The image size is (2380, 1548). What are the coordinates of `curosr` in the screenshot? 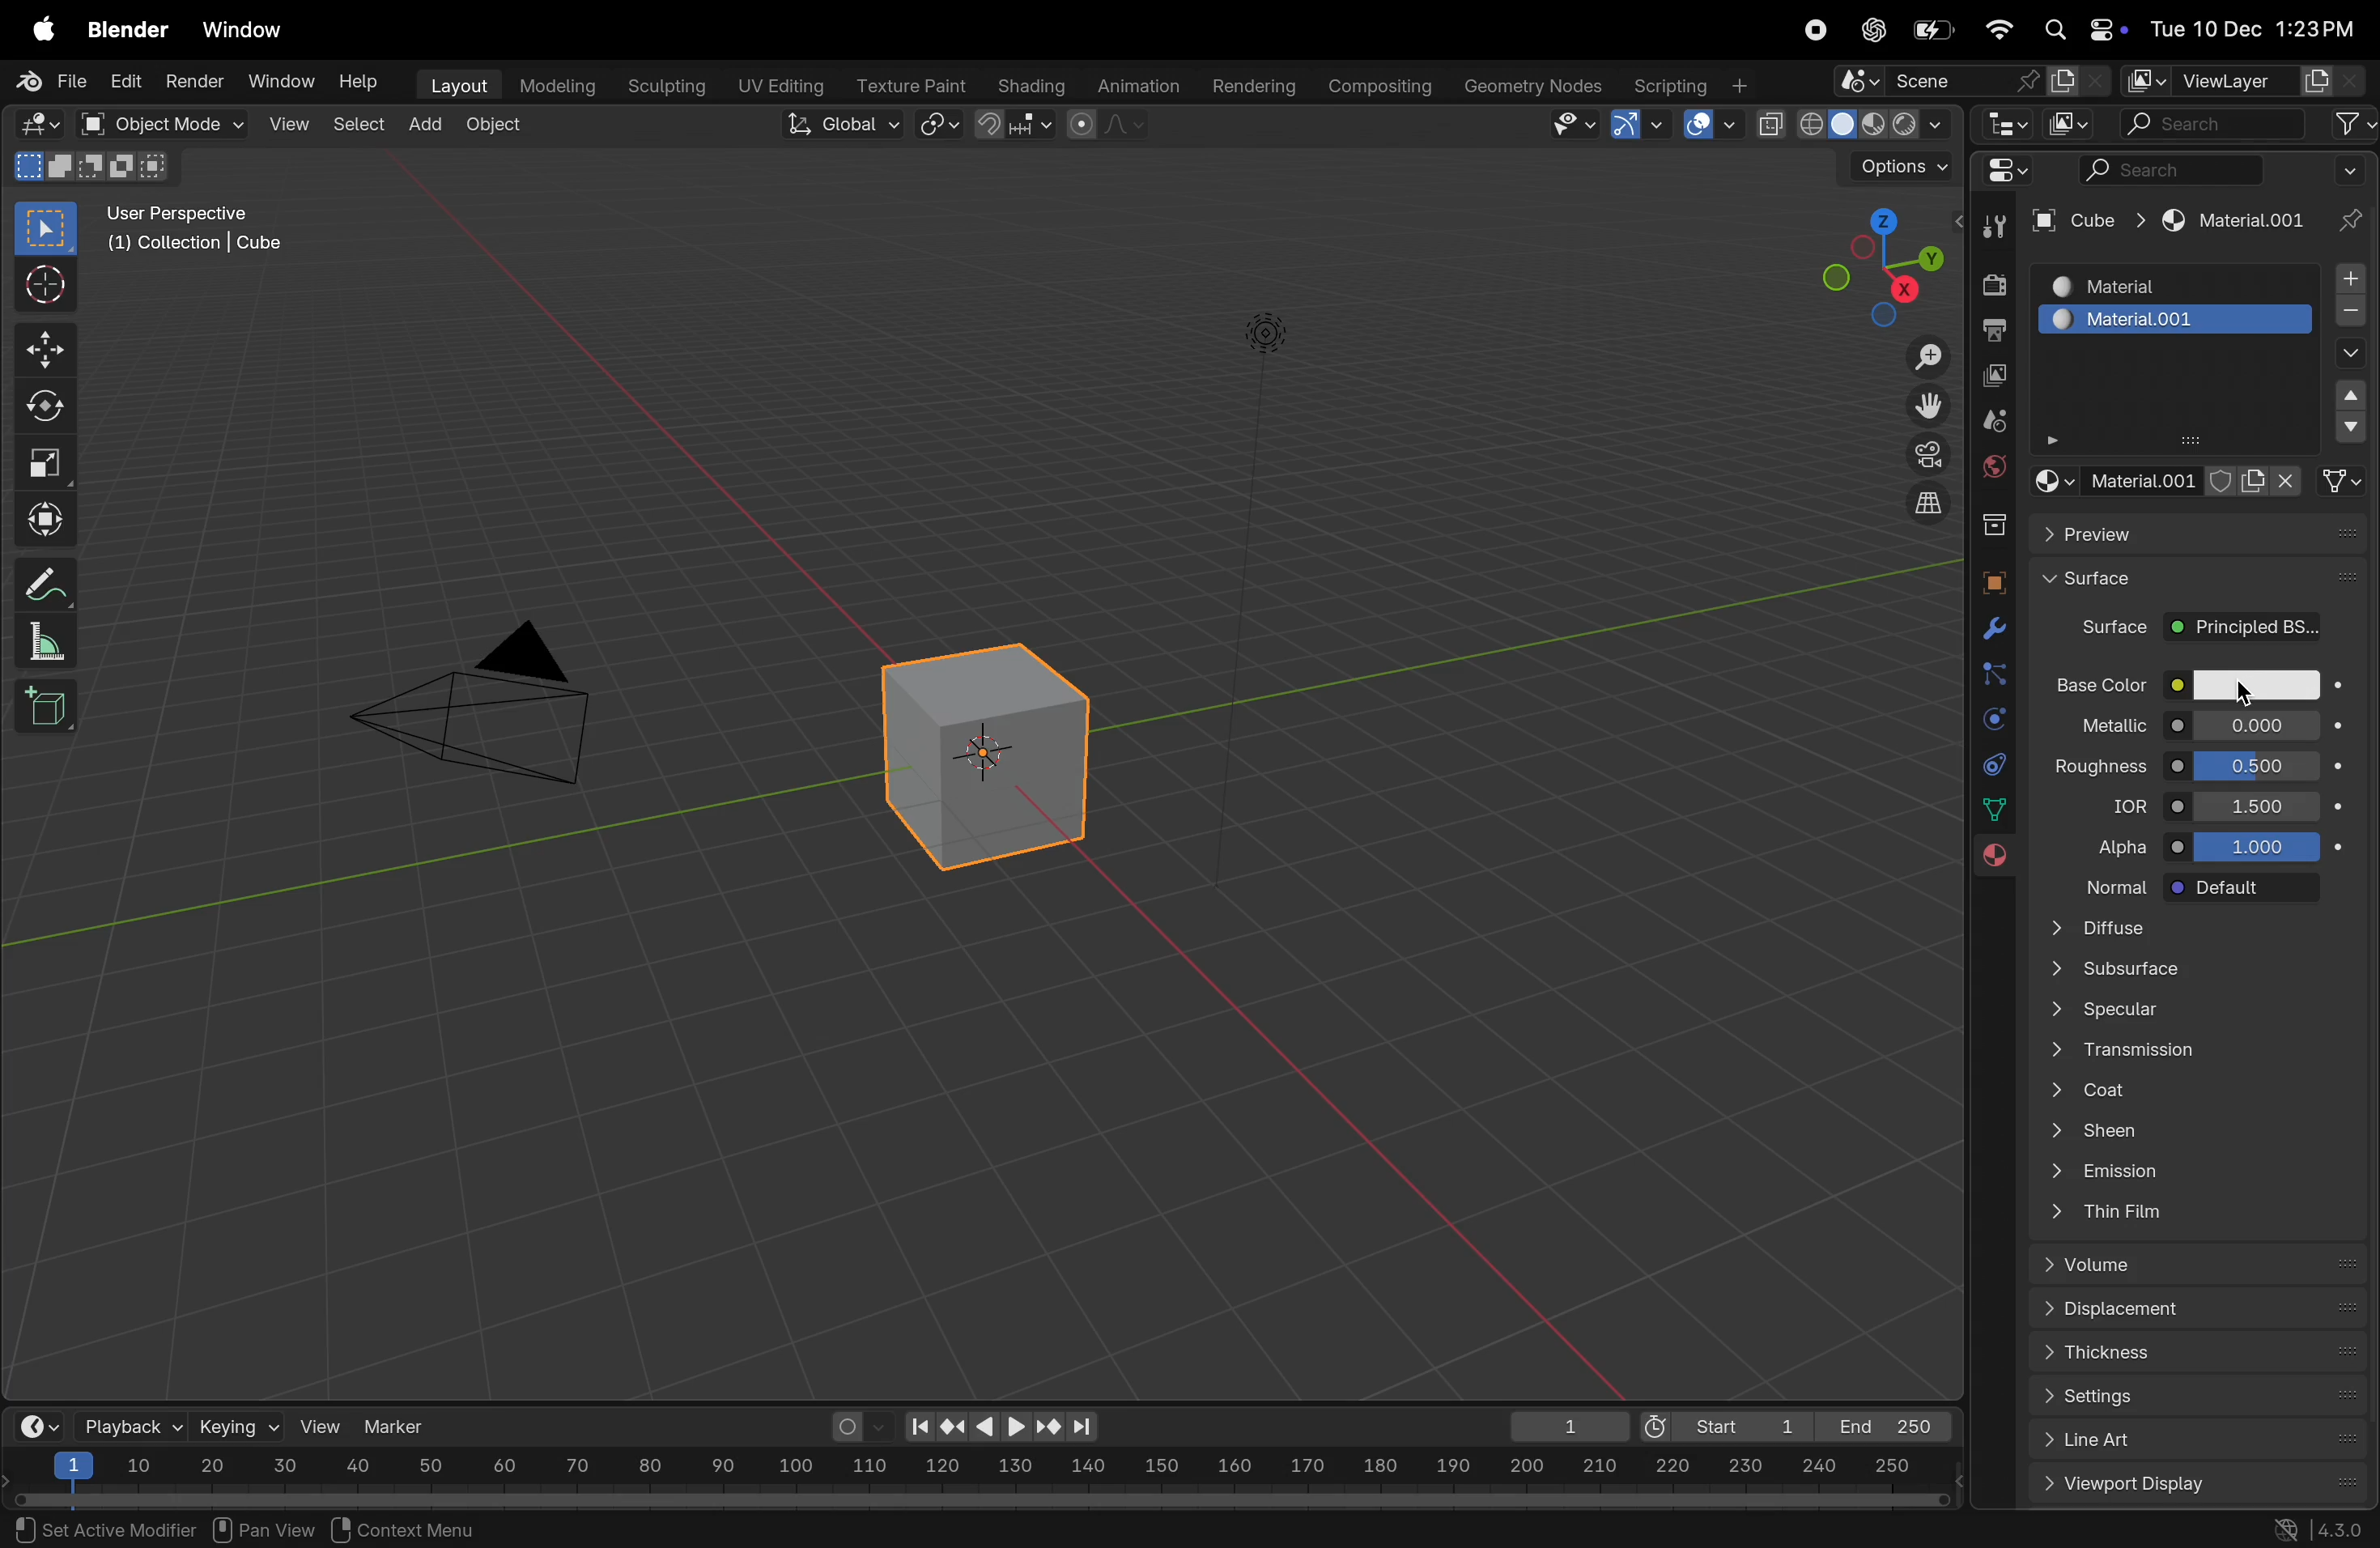 It's located at (2254, 695).